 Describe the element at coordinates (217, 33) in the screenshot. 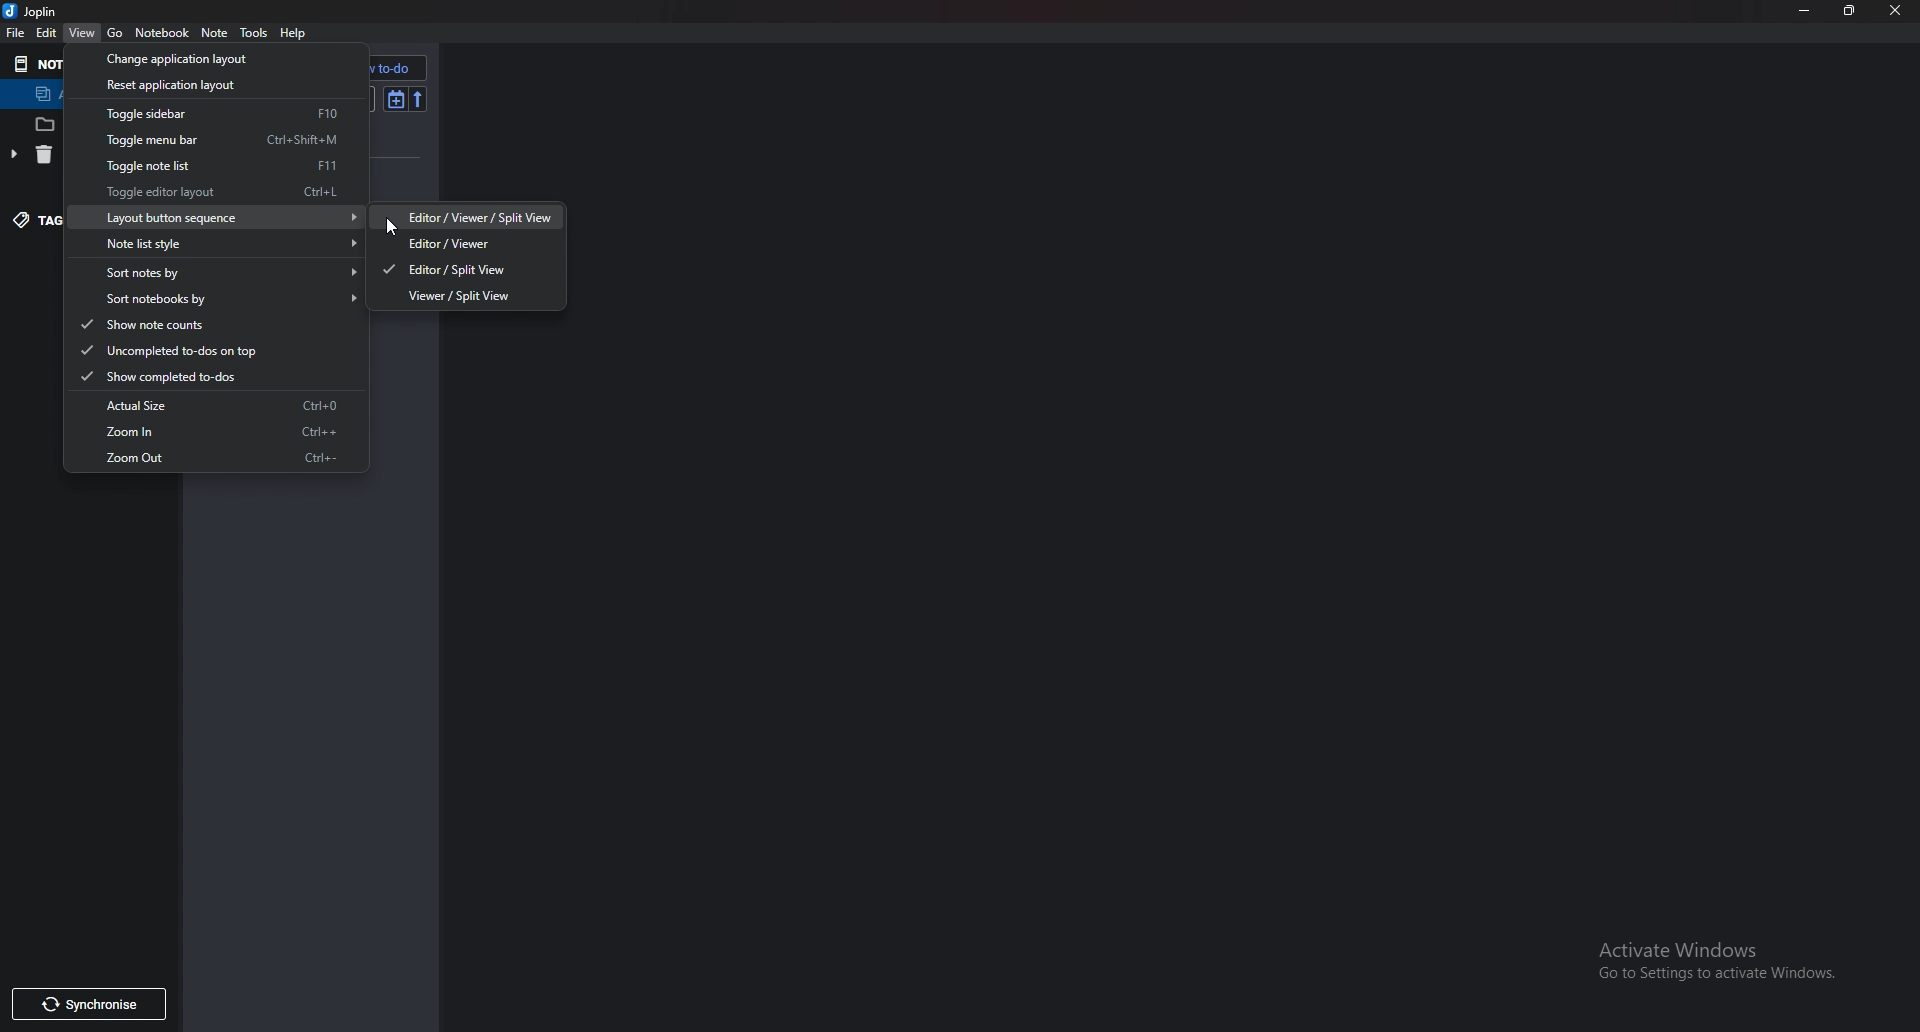

I see `Note` at that location.